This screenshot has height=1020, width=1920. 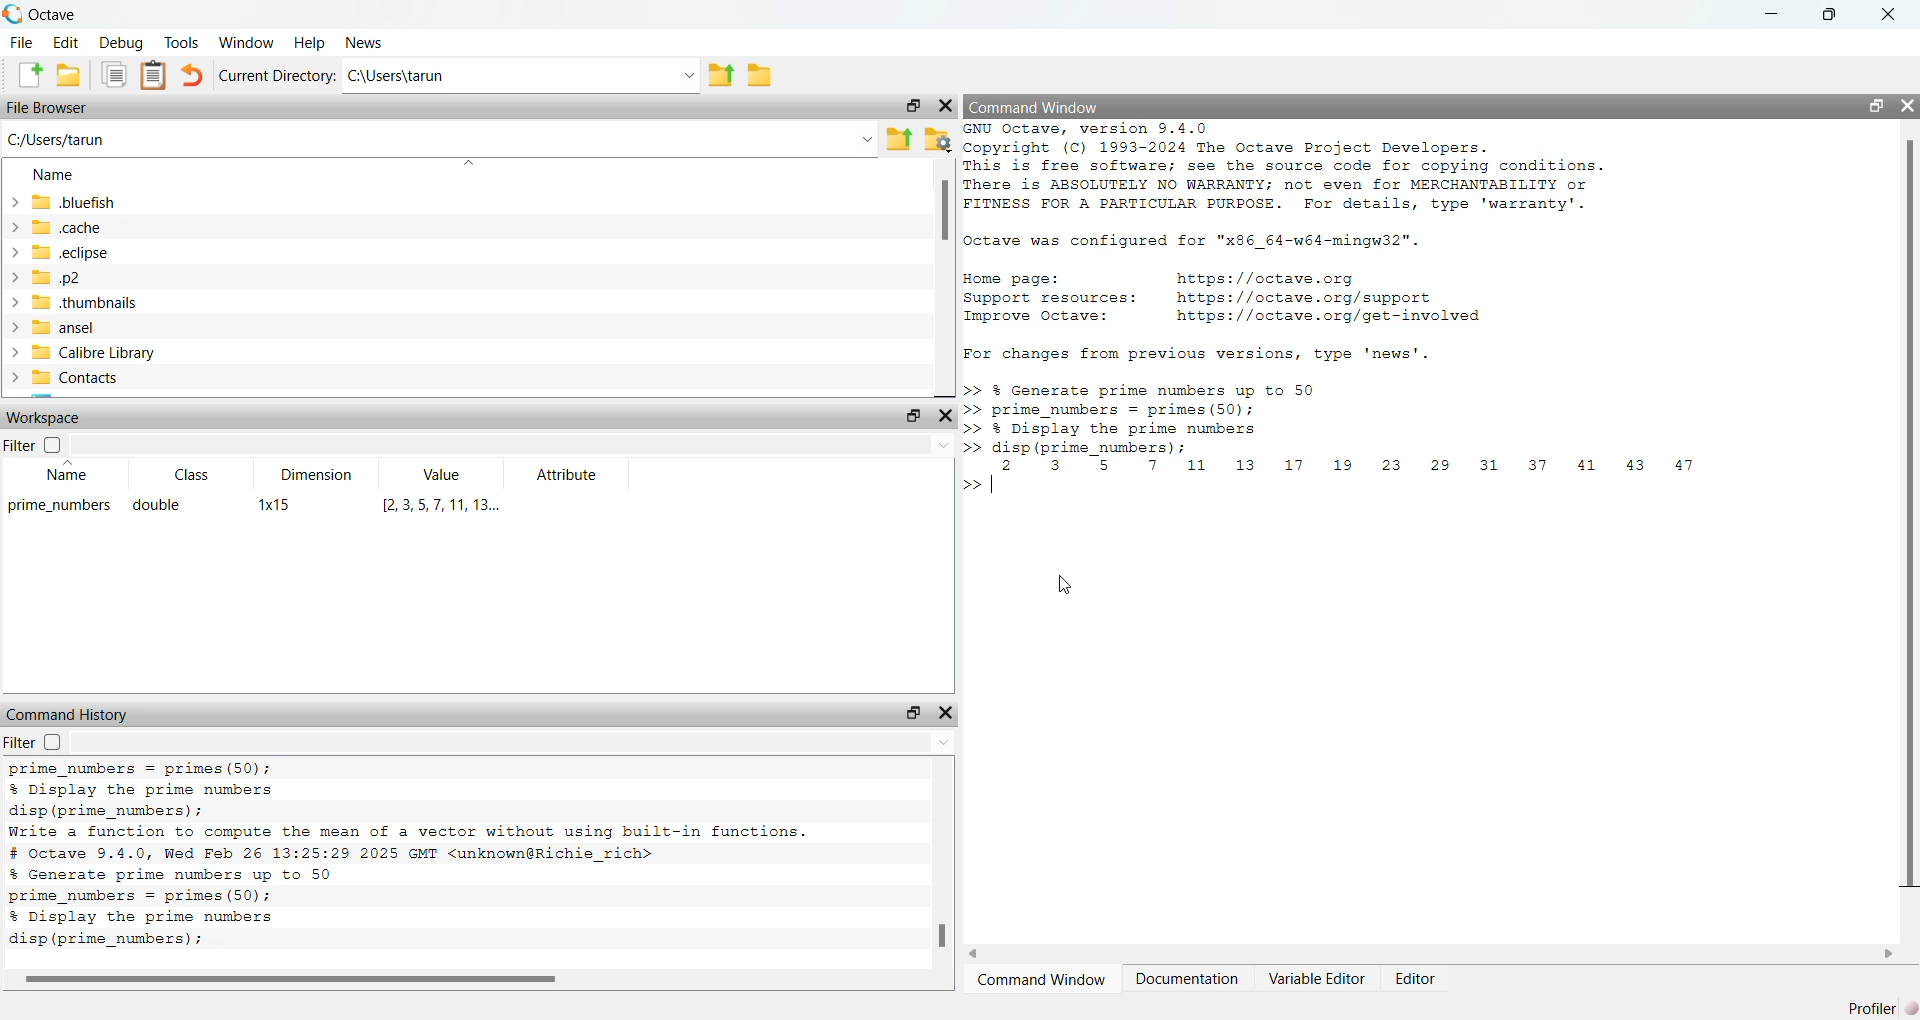 What do you see at coordinates (66, 42) in the screenshot?
I see `edit` at bounding box center [66, 42].